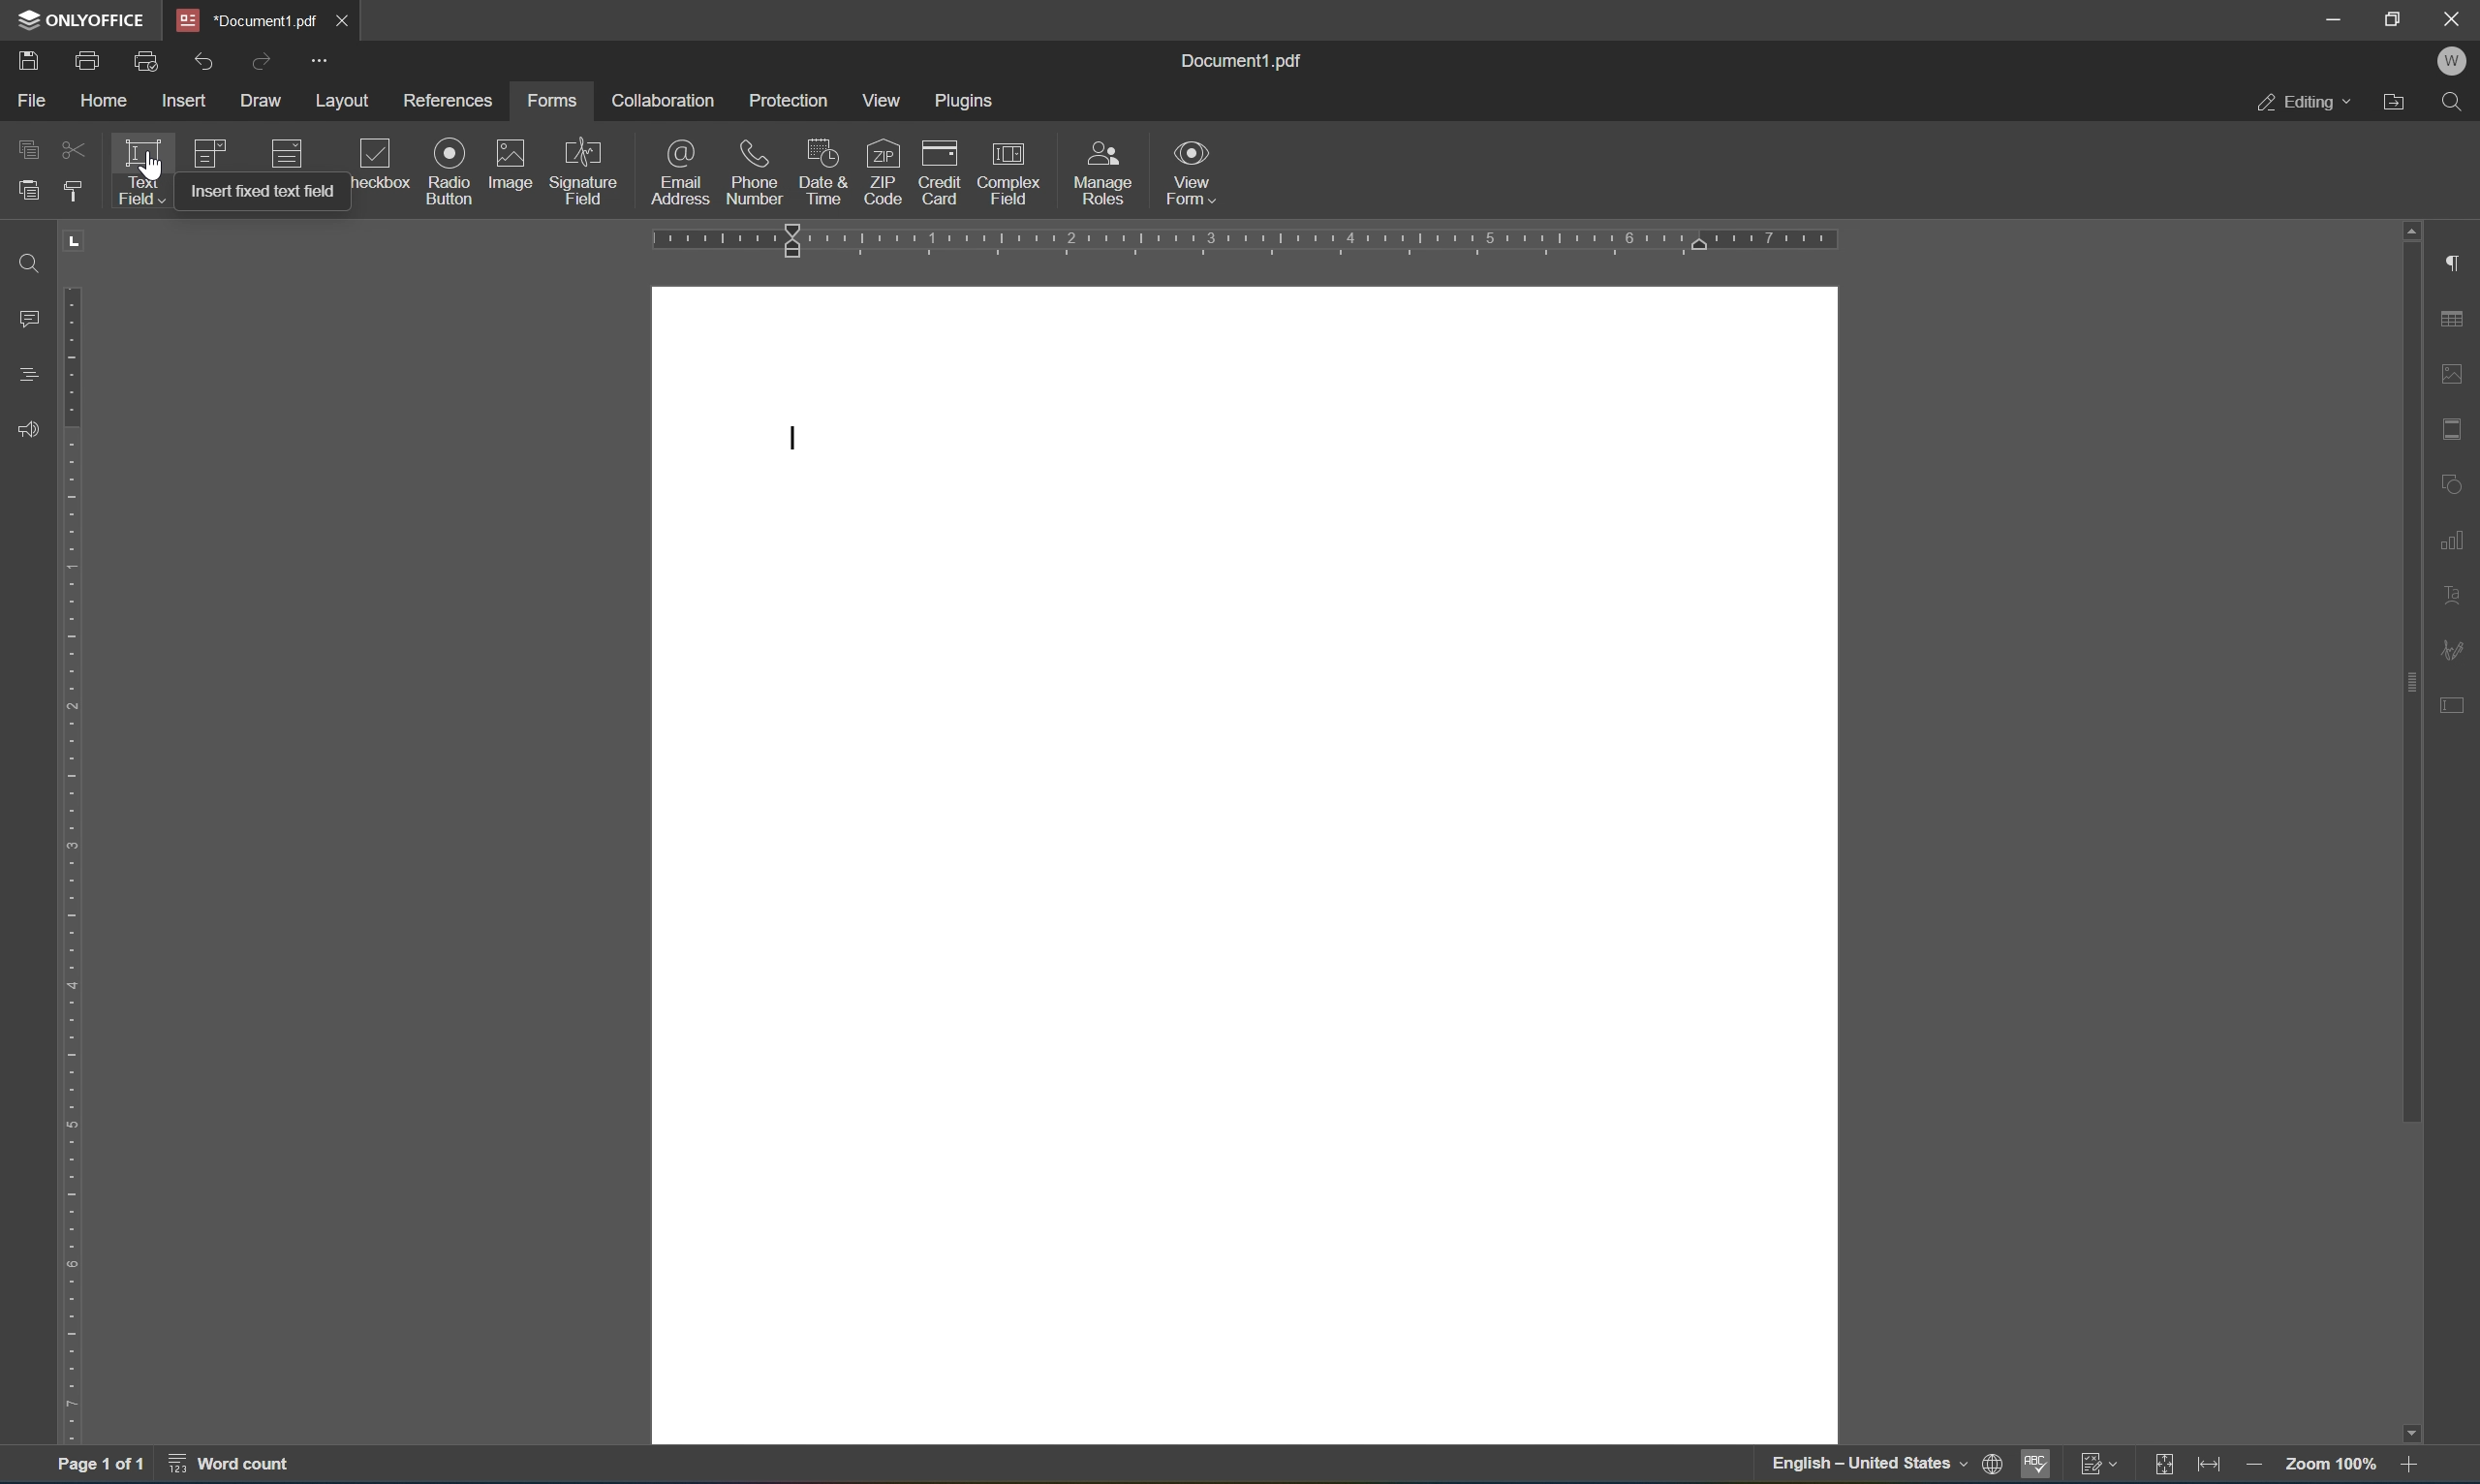  I want to click on email address, so click(681, 171).